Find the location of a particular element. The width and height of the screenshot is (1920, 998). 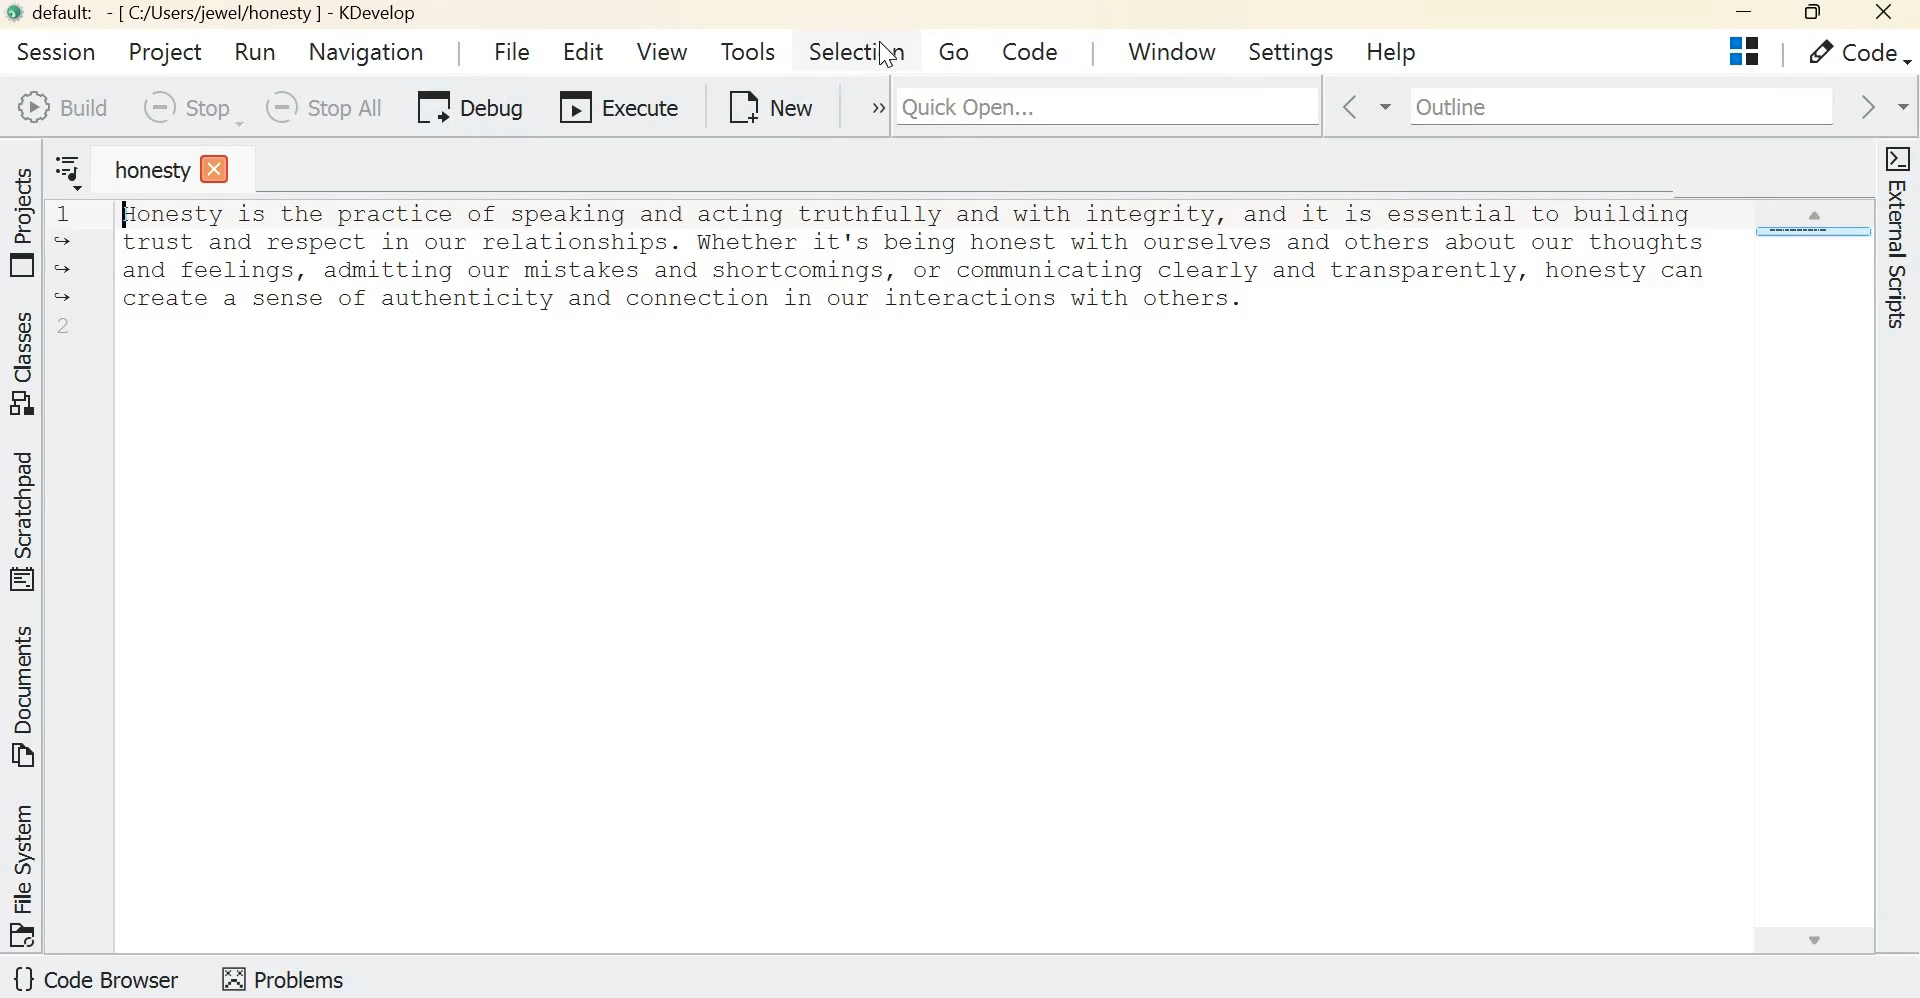

Split Editor is located at coordinates (1743, 51).